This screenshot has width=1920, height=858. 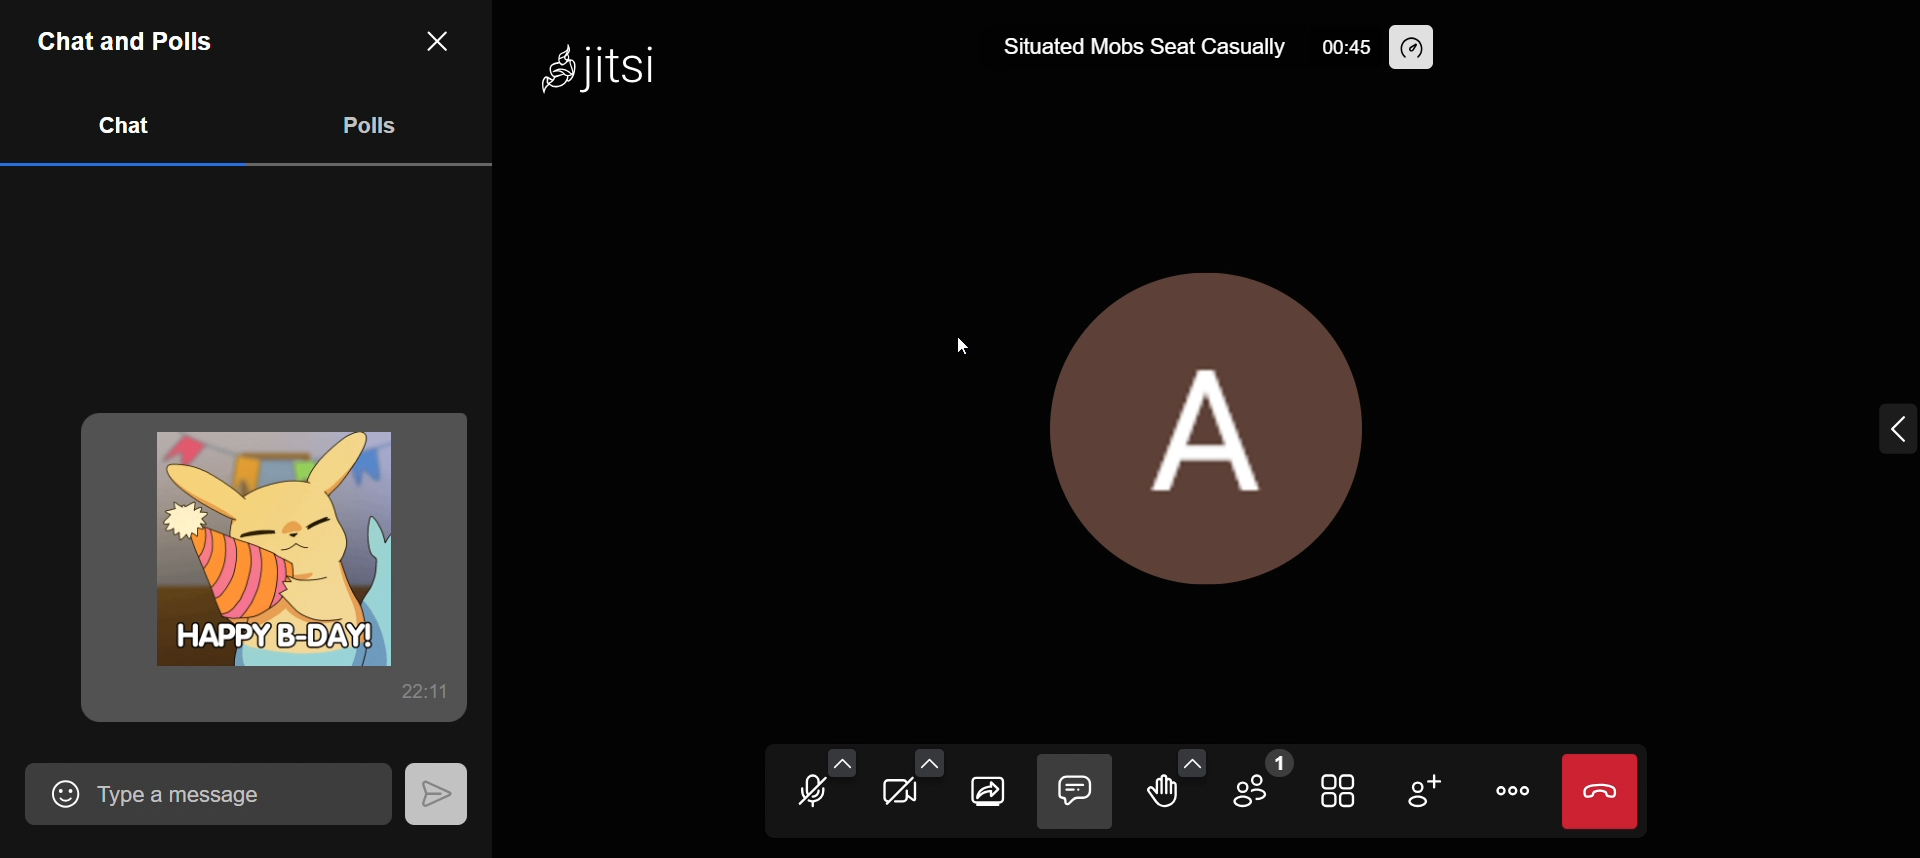 What do you see at coordinates (1412, 44) in the screenshot?
I see `performance setting` at bounding box center [1412, 44].